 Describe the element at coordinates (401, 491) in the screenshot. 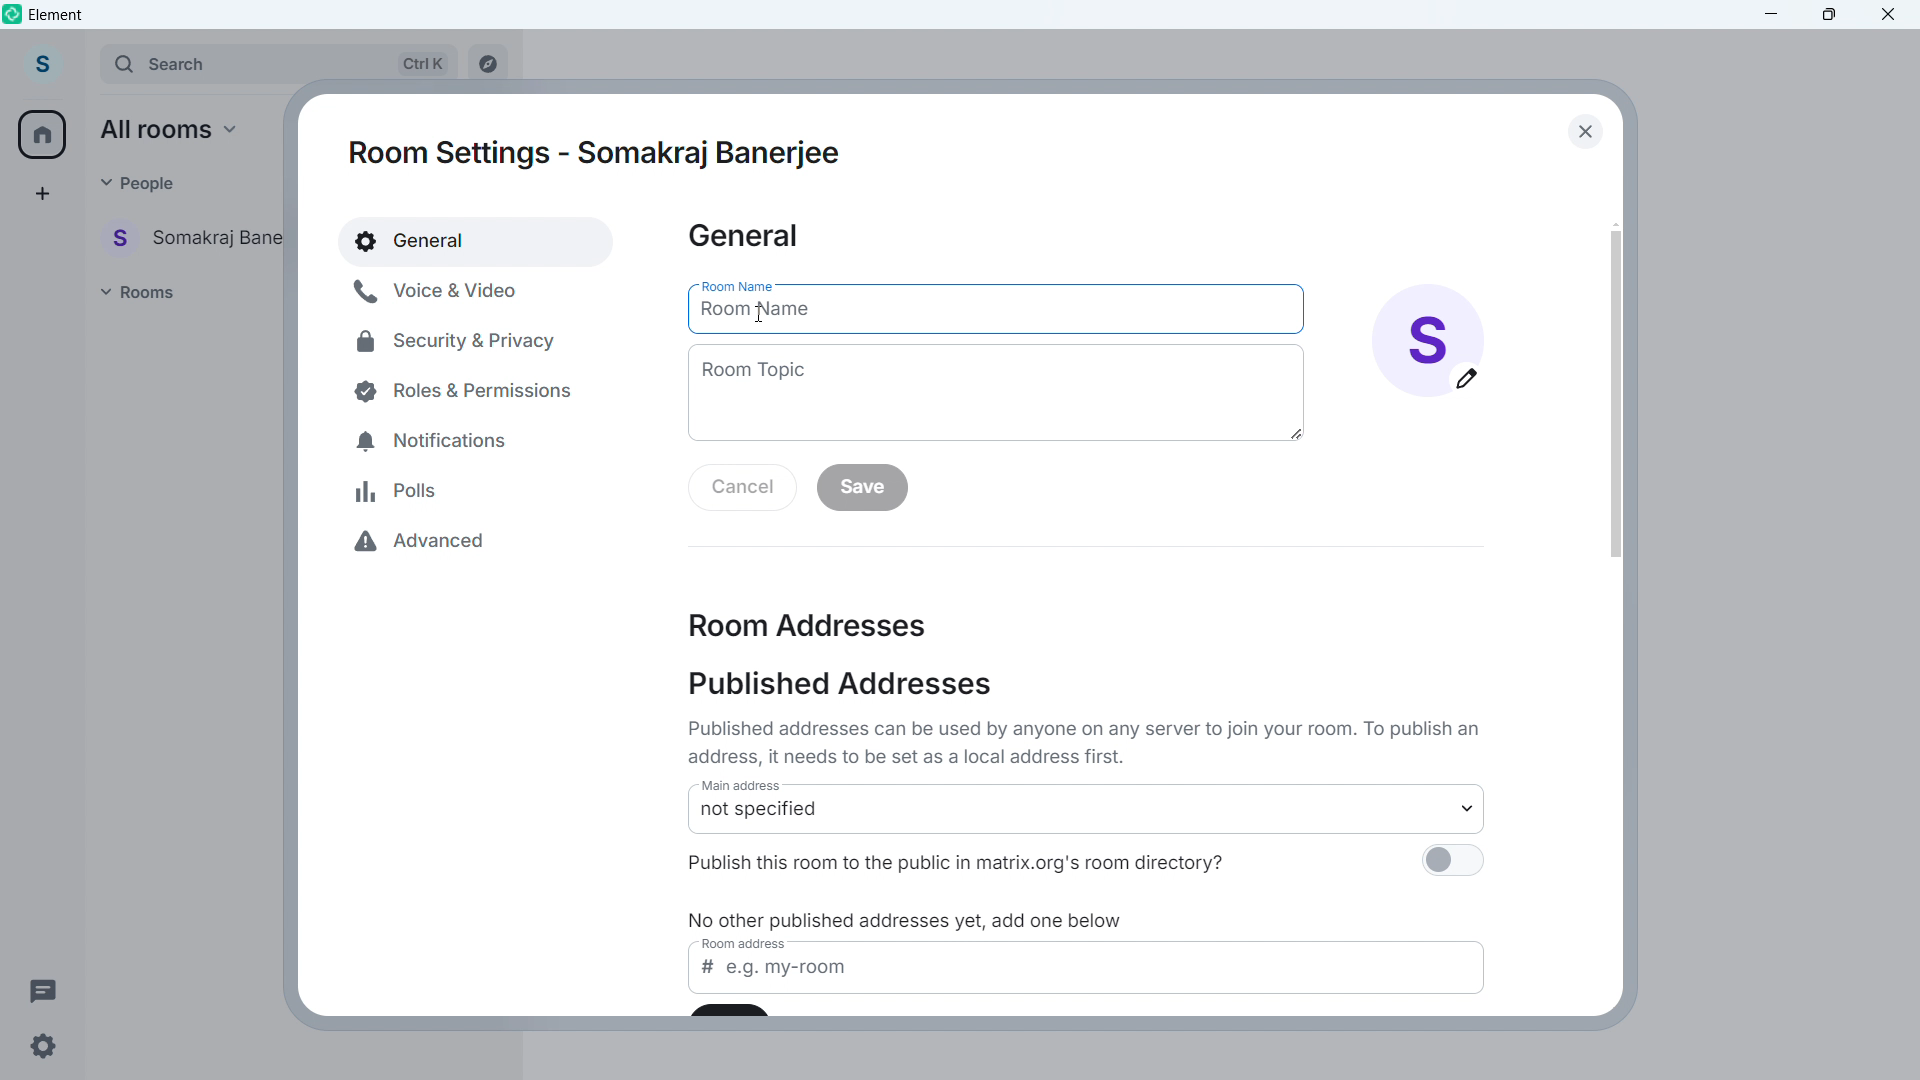

I see `Polls ` at that location.